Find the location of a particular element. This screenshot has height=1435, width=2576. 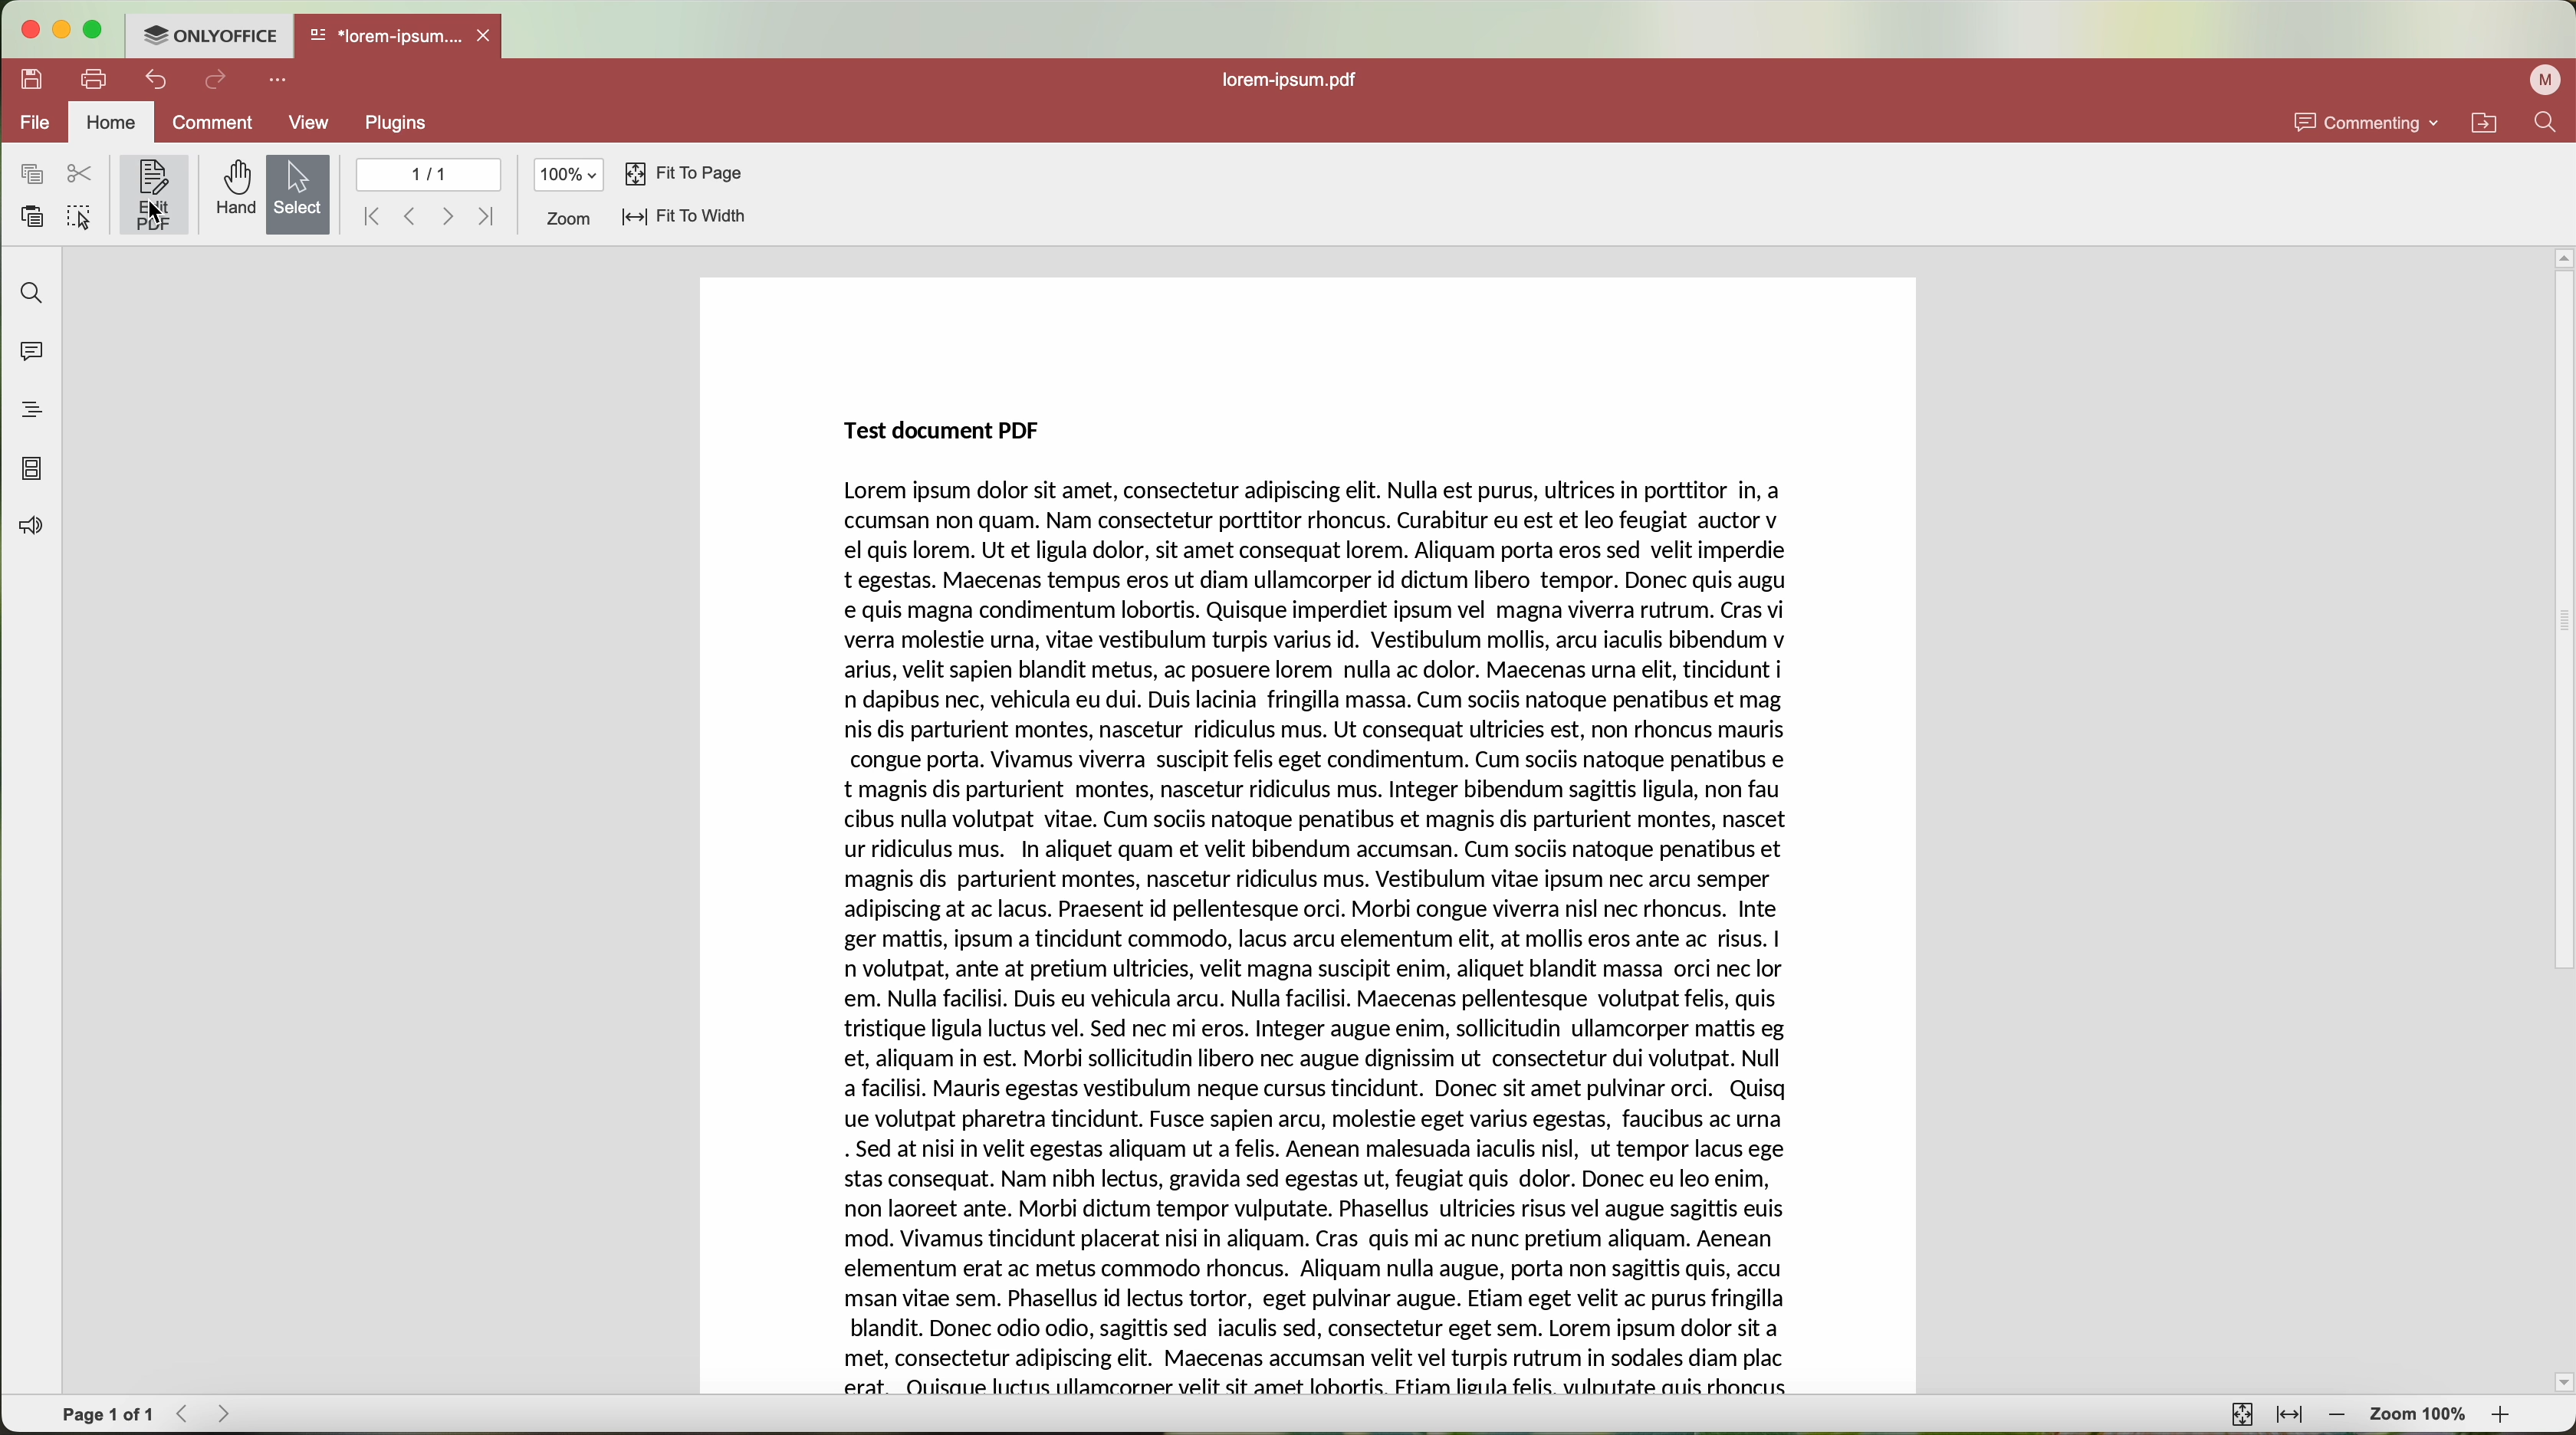

open file location is located at coordinates (2483, 122).